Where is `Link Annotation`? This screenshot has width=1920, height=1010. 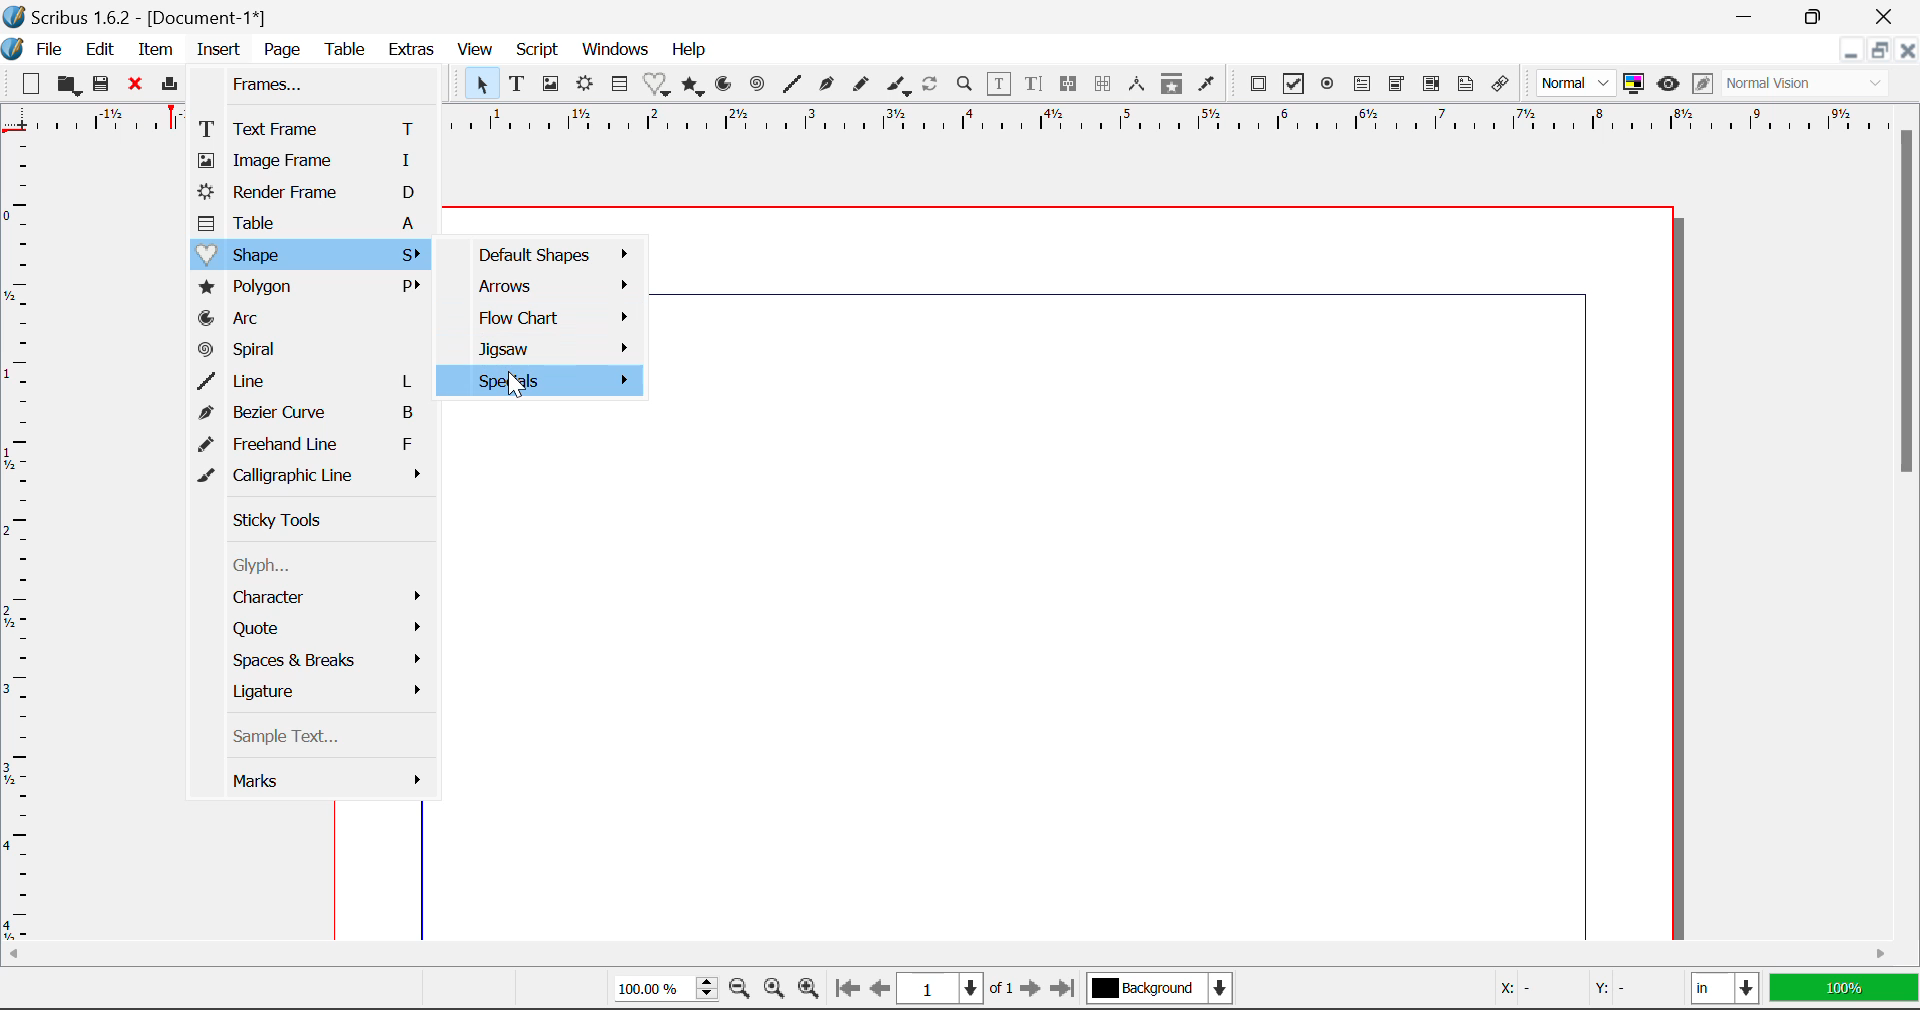
Link Annotation is located at coordinates (1501, 85).